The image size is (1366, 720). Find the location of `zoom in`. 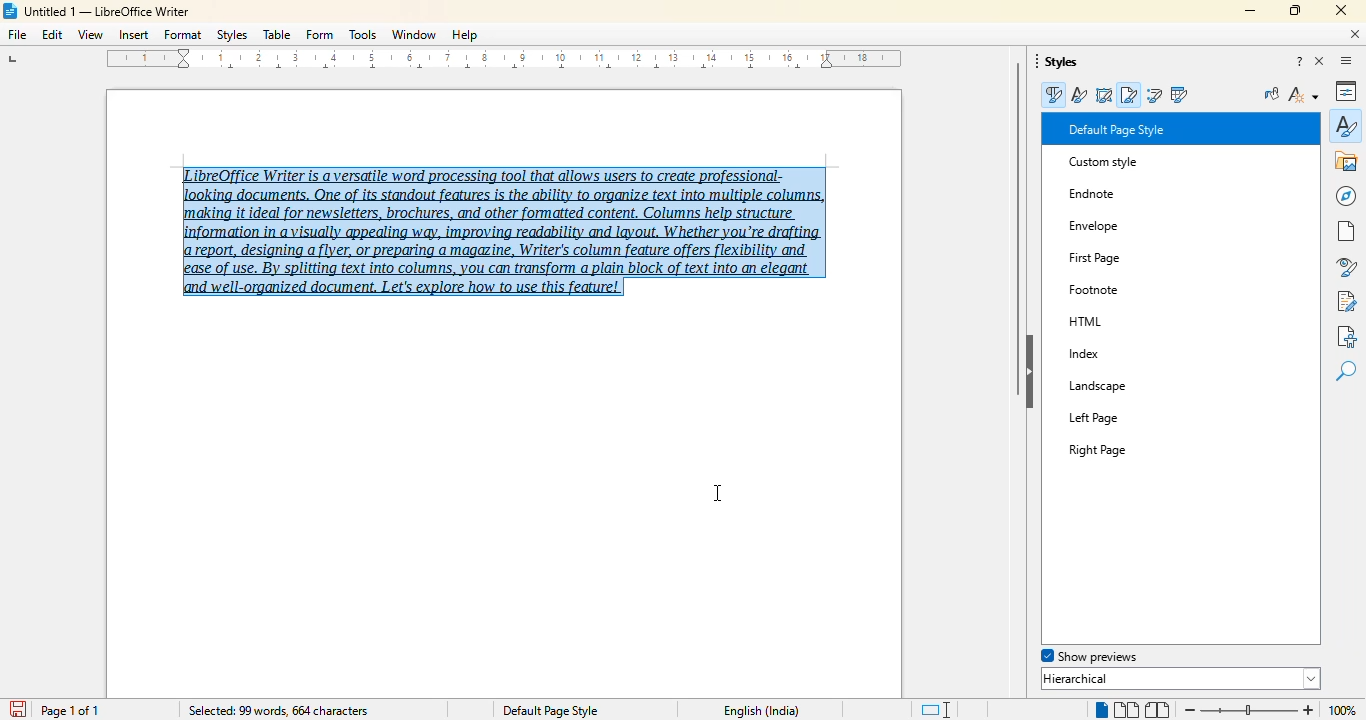

zoom in is located at coordinates (1307, 710).